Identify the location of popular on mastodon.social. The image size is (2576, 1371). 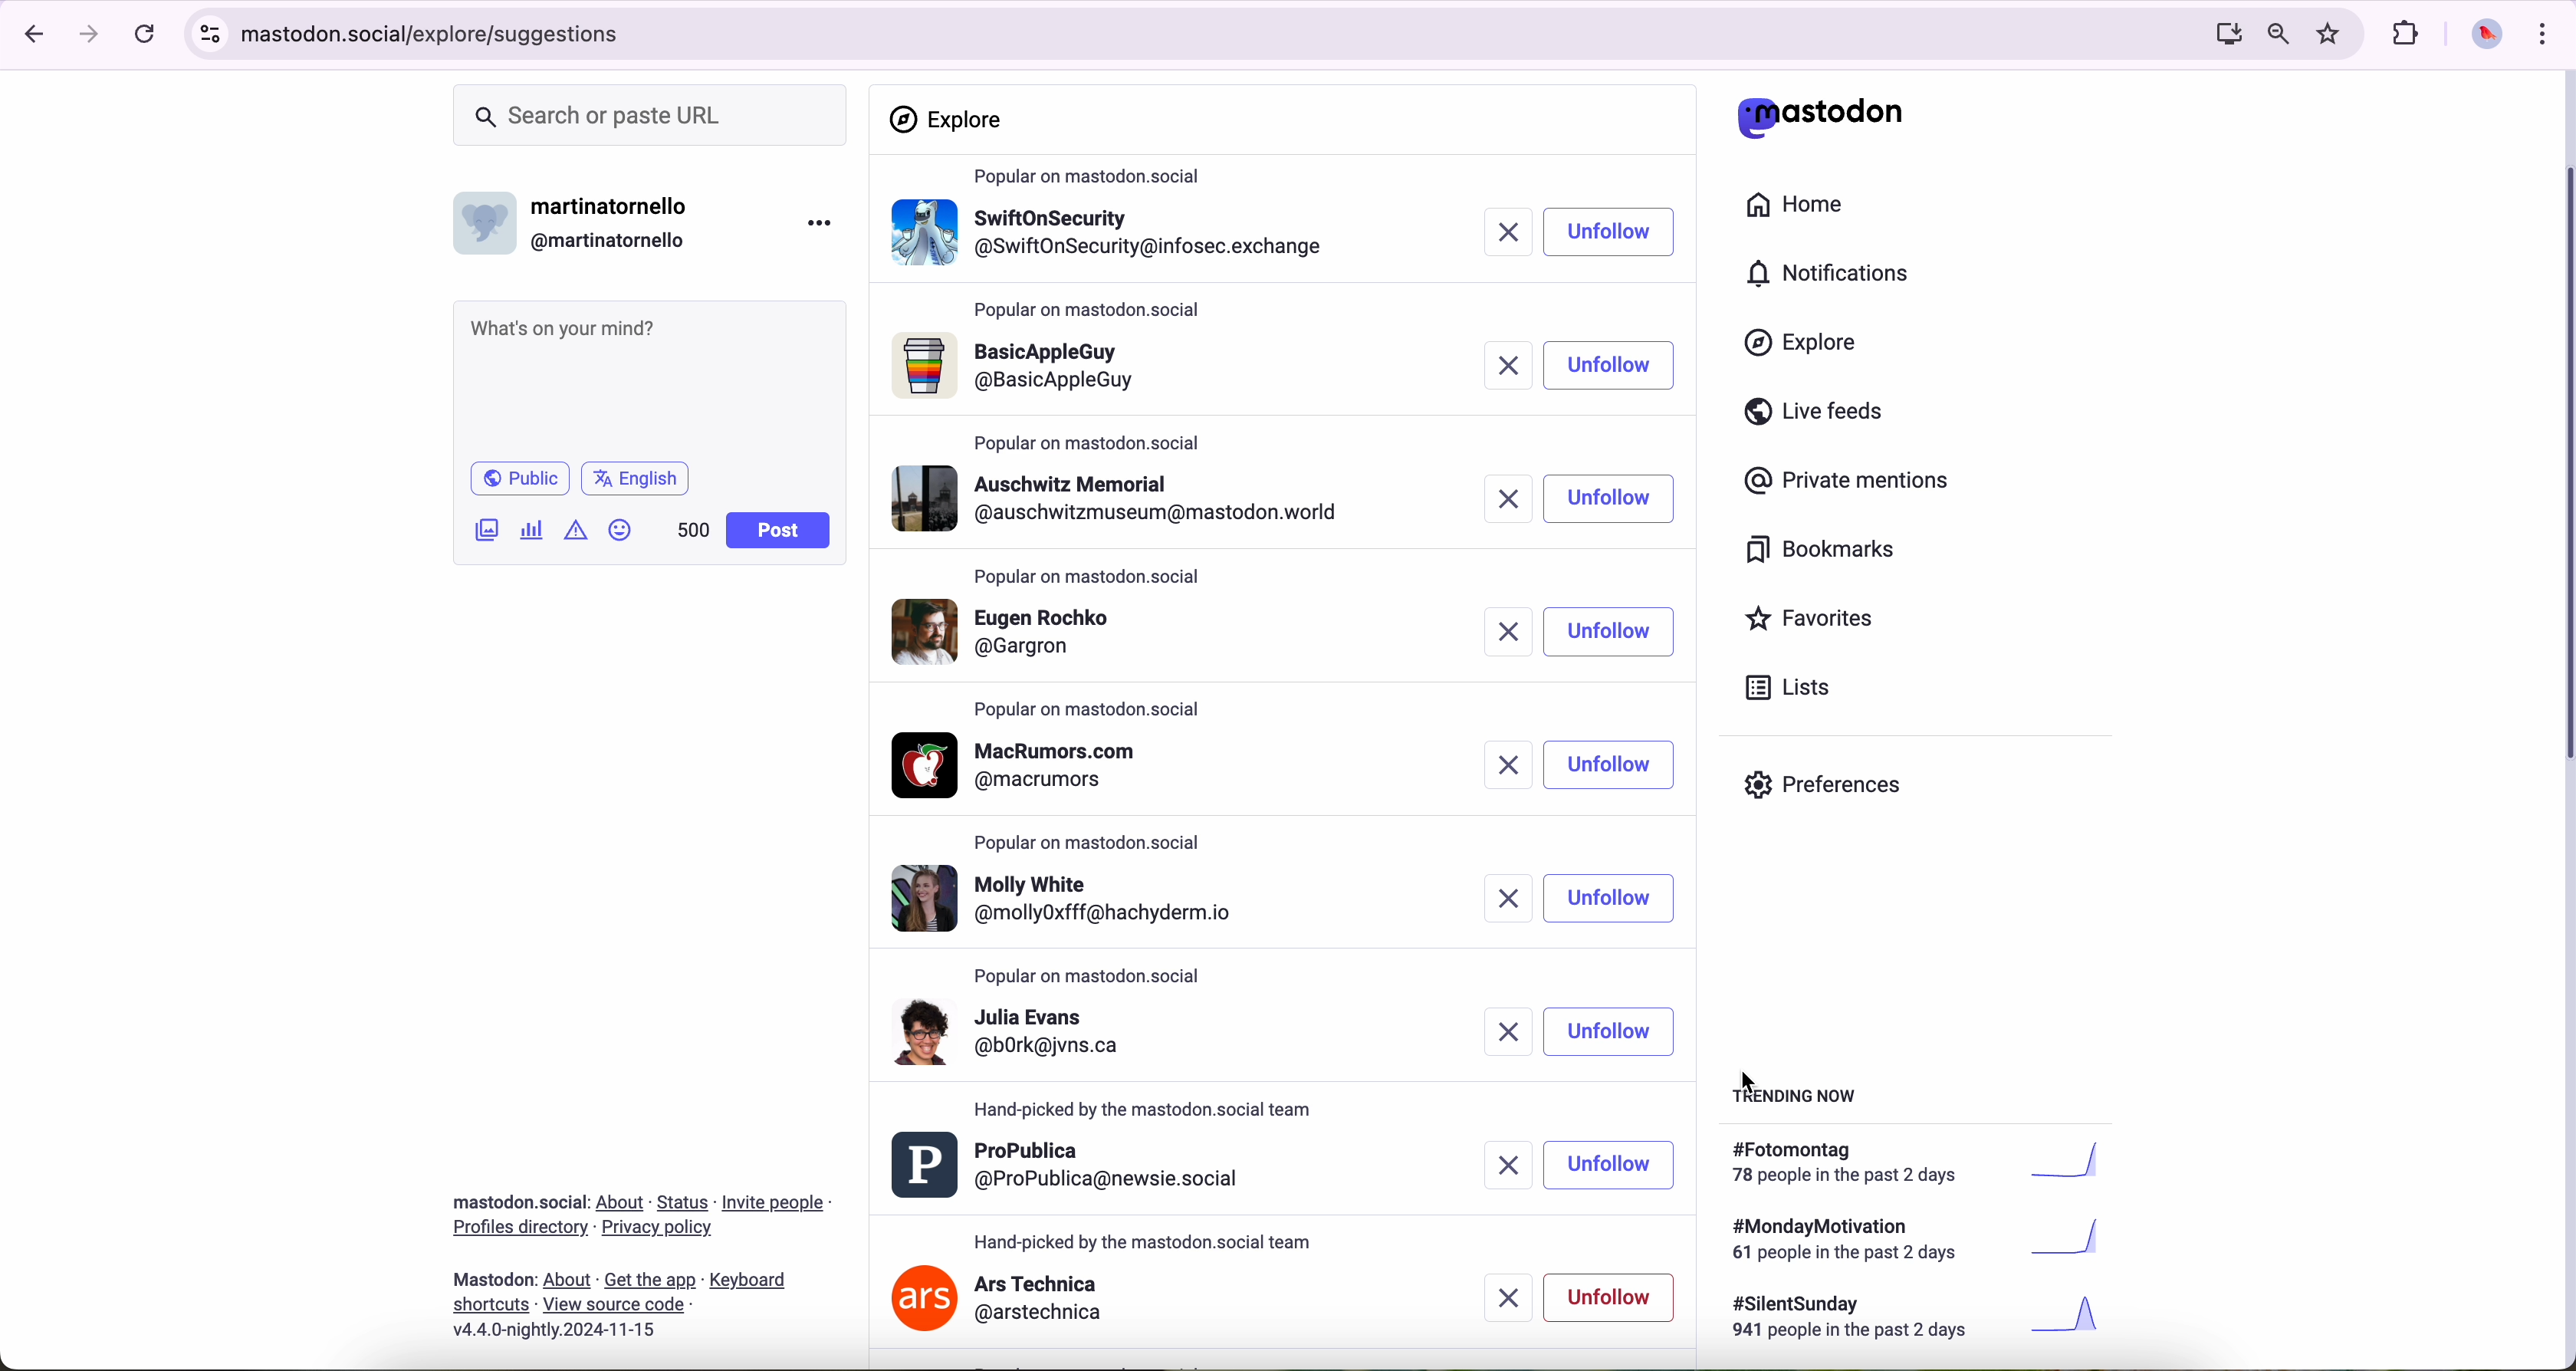
(1096, 314).